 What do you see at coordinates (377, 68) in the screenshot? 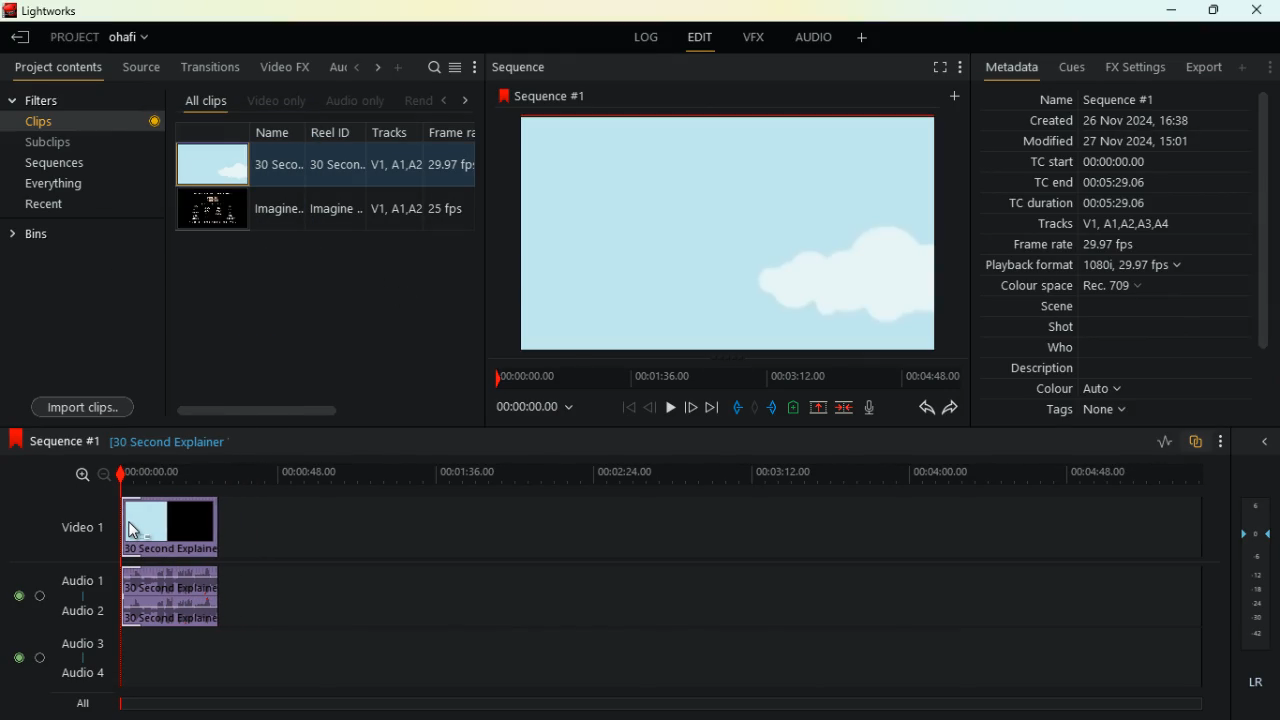
I see `right` at bounding box center [377, 68].